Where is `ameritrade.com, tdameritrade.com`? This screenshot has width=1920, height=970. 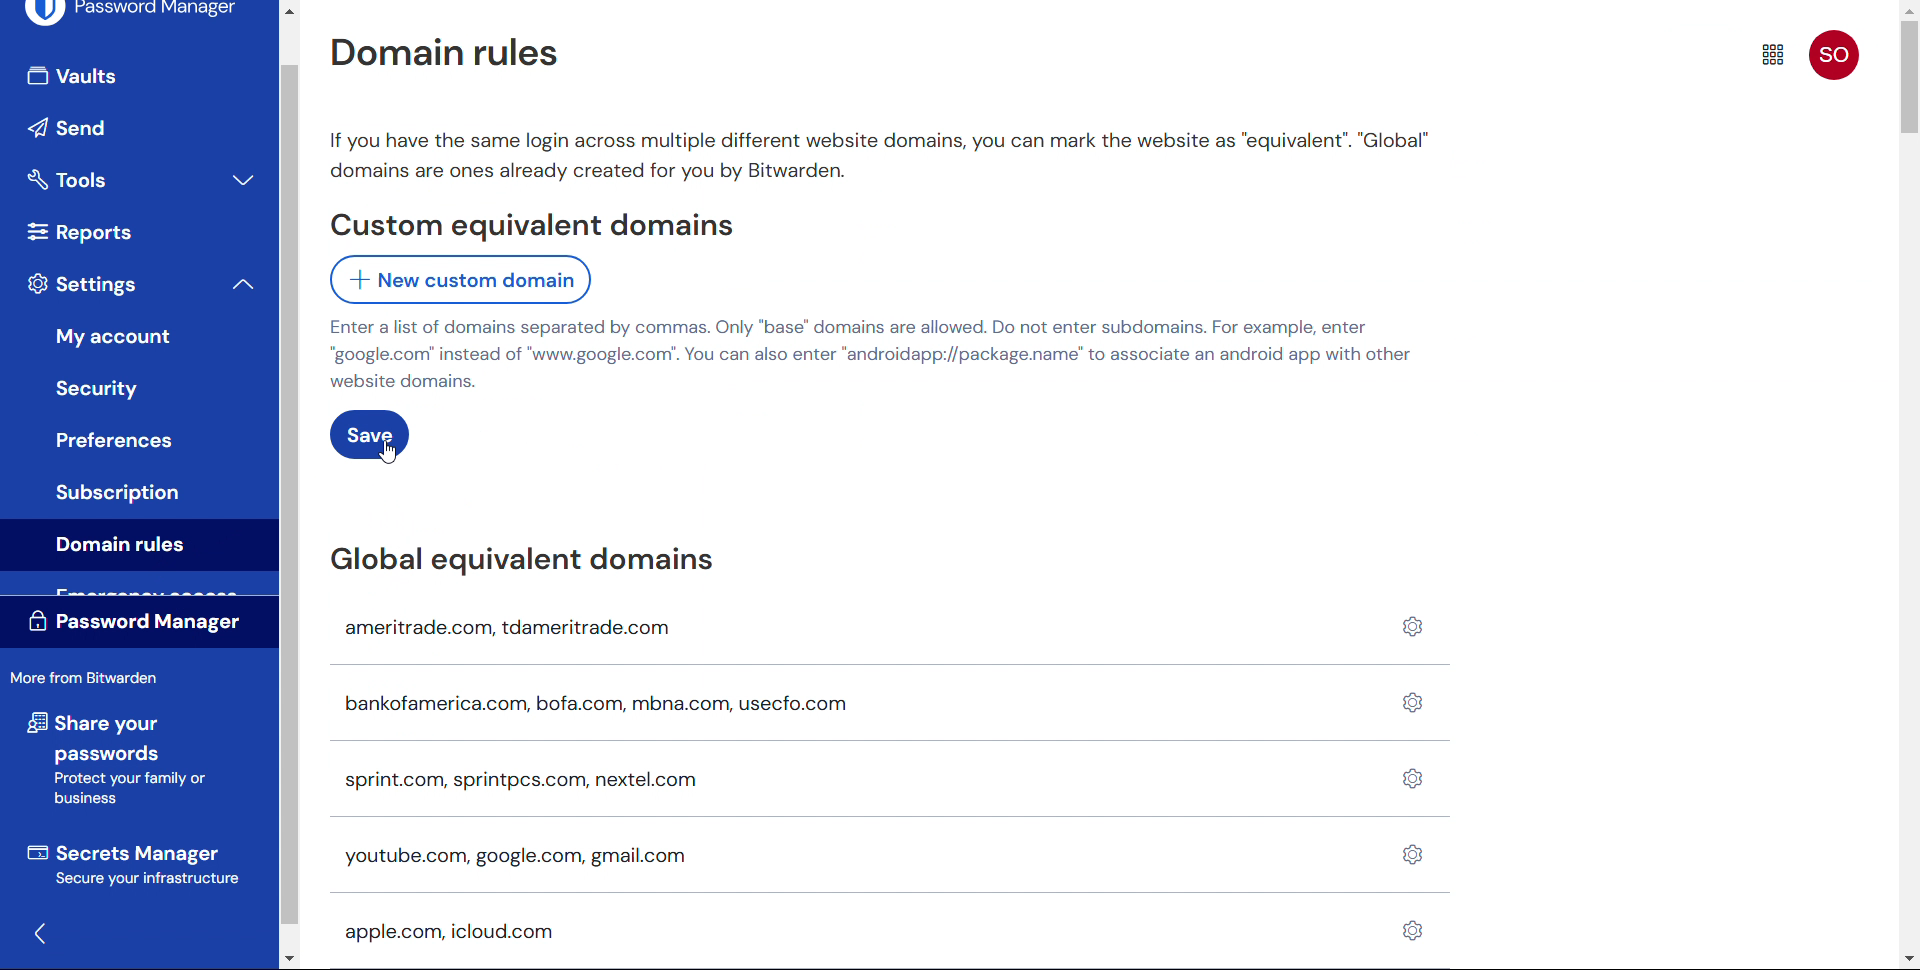
ameritrade.com, tdameritrade.com is located at coordinates (513, 629).